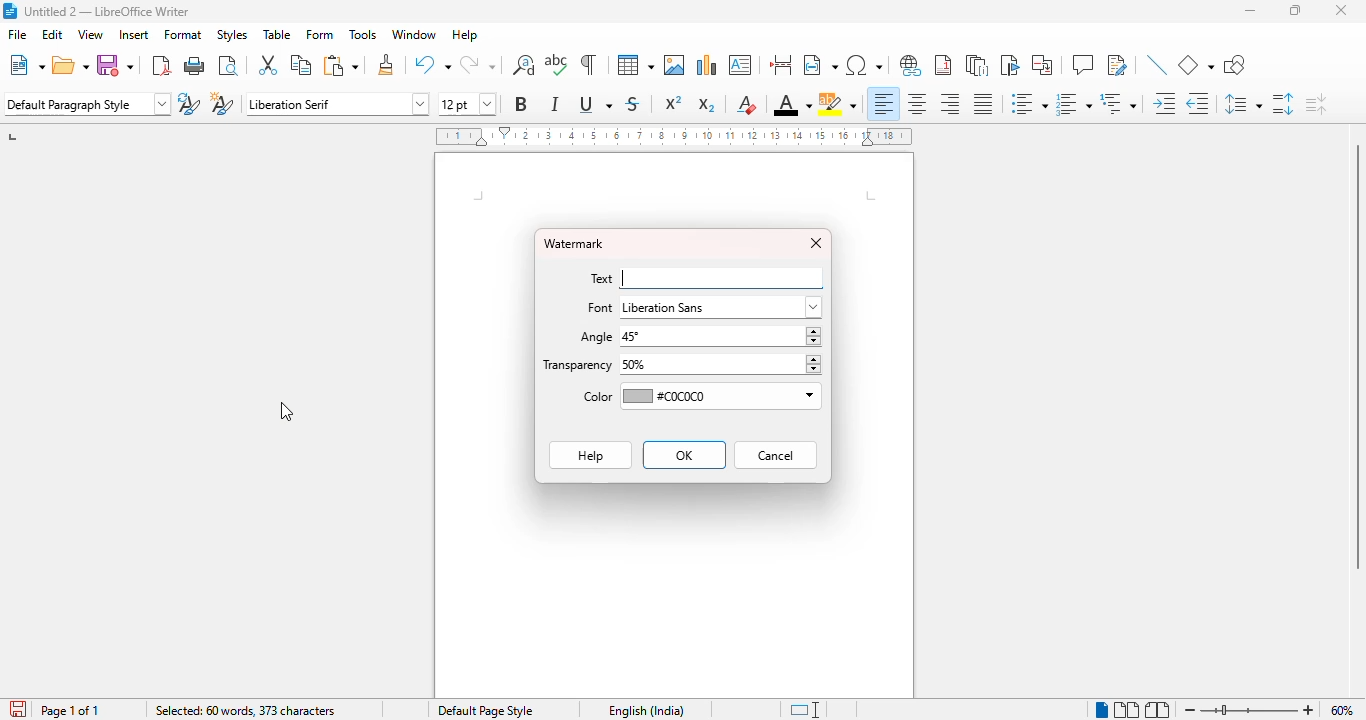 The image size is (1366, 720). I want to click on open, so click(71, 65).